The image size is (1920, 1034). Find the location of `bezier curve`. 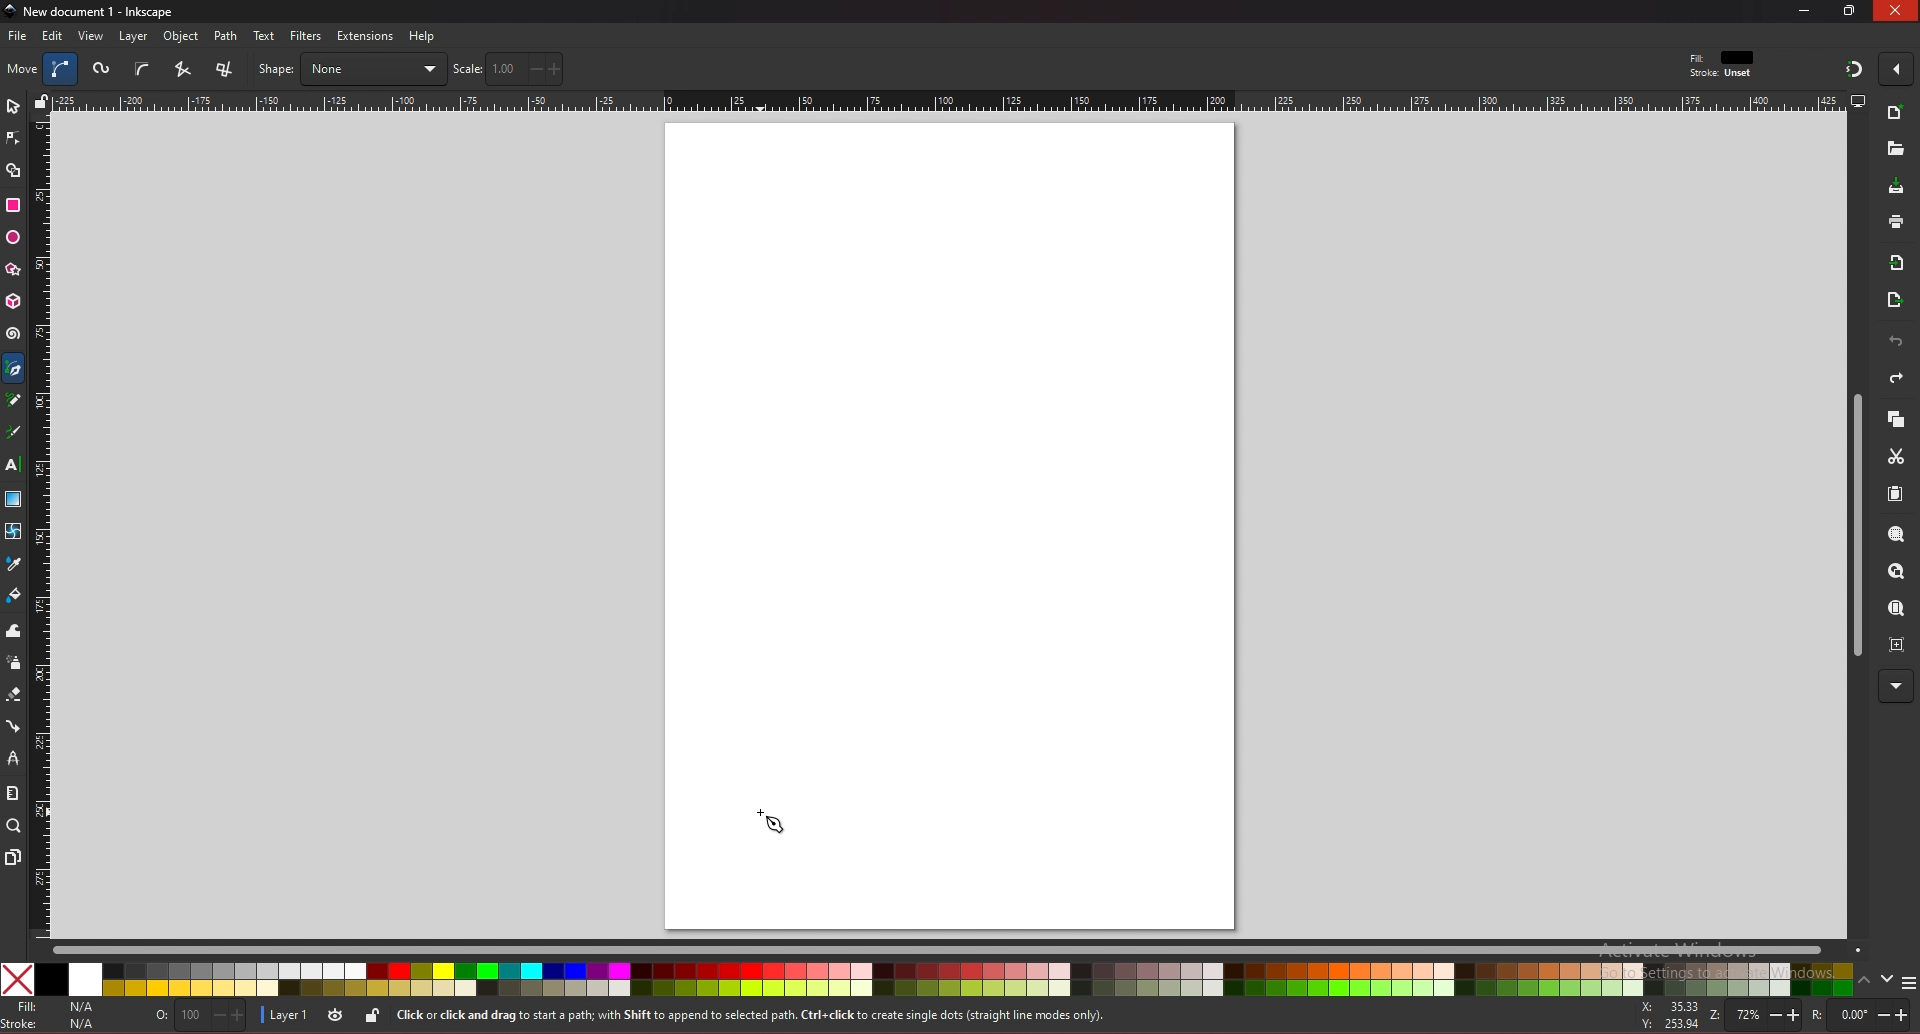

bezier curve is located at coordinates (63, 69).